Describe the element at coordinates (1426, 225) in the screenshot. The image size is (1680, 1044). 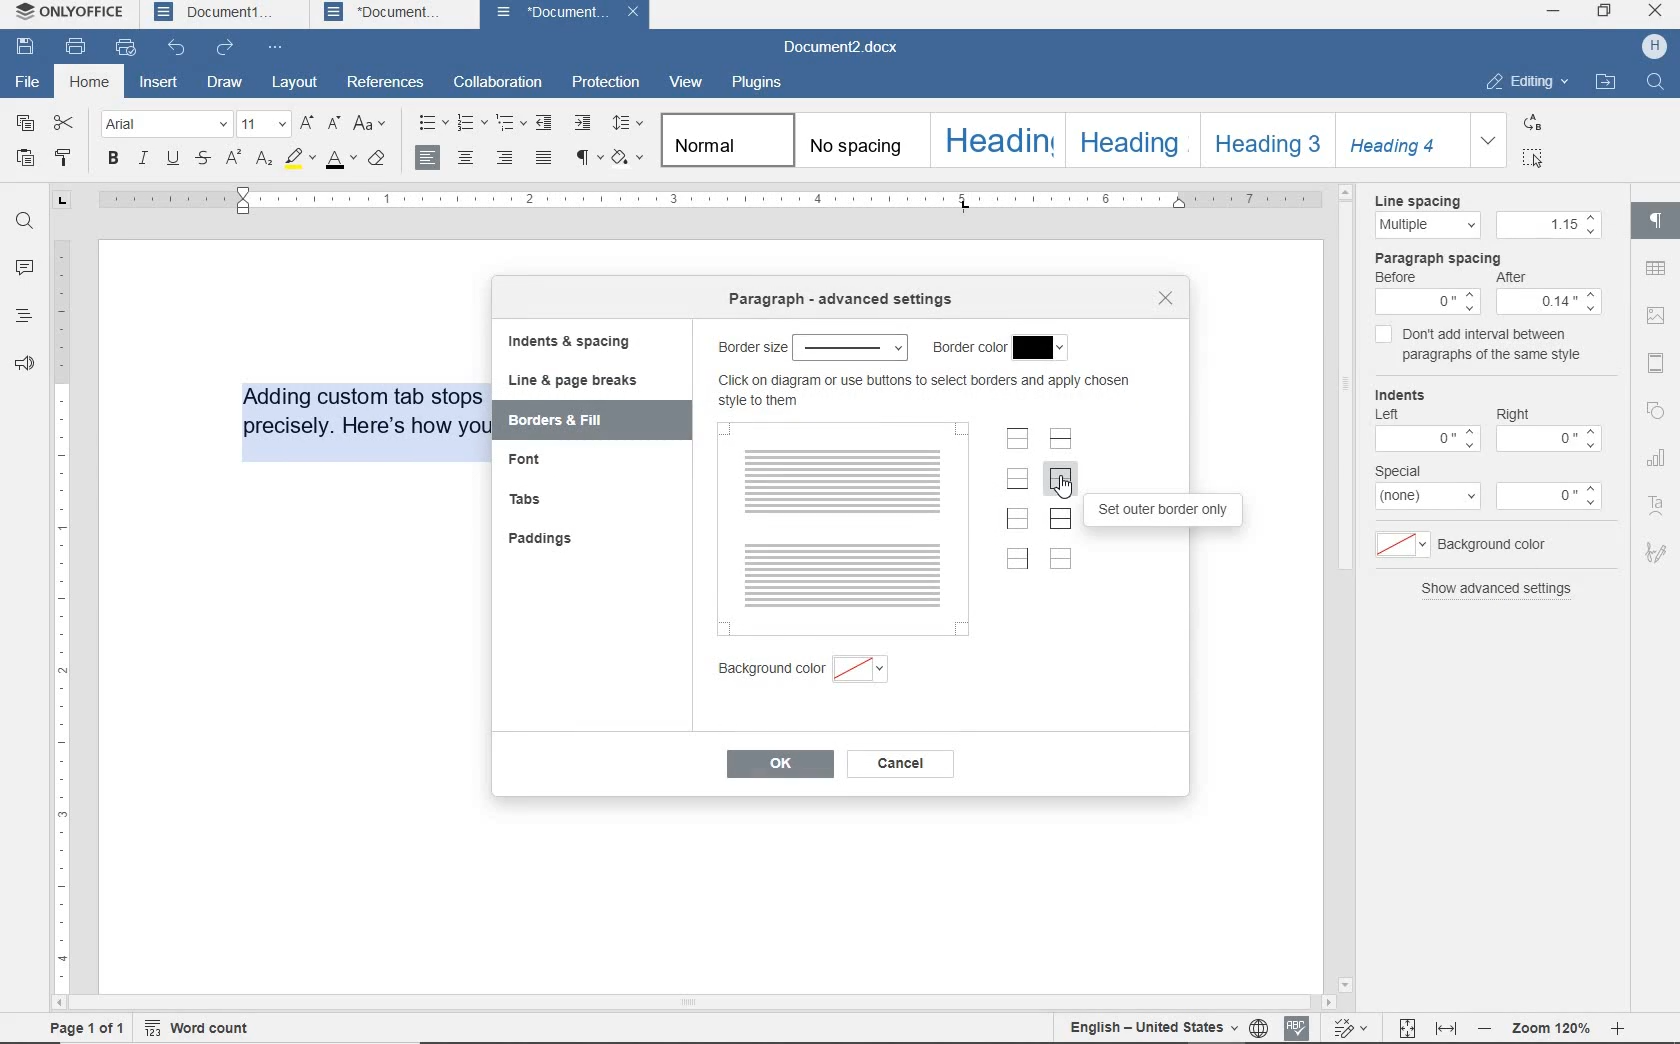
I see `multiple` at that location.